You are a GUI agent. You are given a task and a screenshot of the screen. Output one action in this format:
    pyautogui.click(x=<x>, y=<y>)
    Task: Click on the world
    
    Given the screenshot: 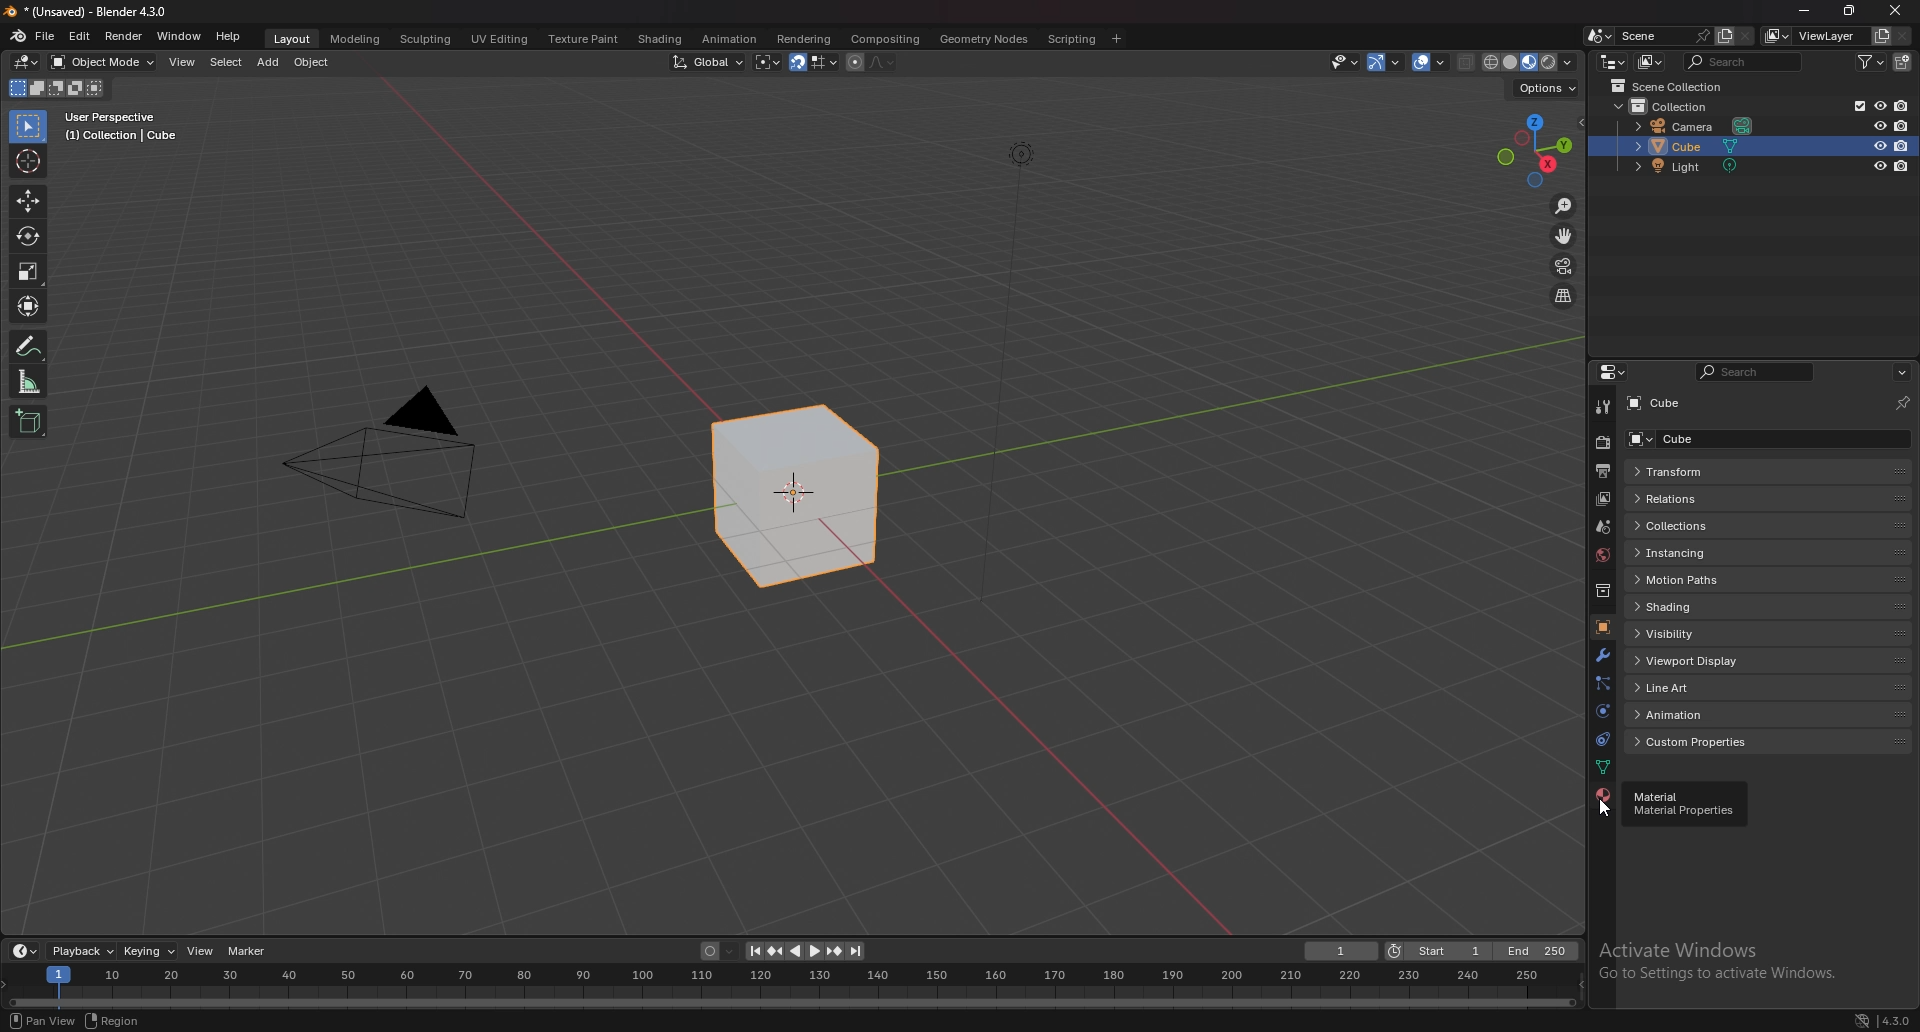 What is the action you would take?
    pyautogui.click(x=1605, y=553)
    